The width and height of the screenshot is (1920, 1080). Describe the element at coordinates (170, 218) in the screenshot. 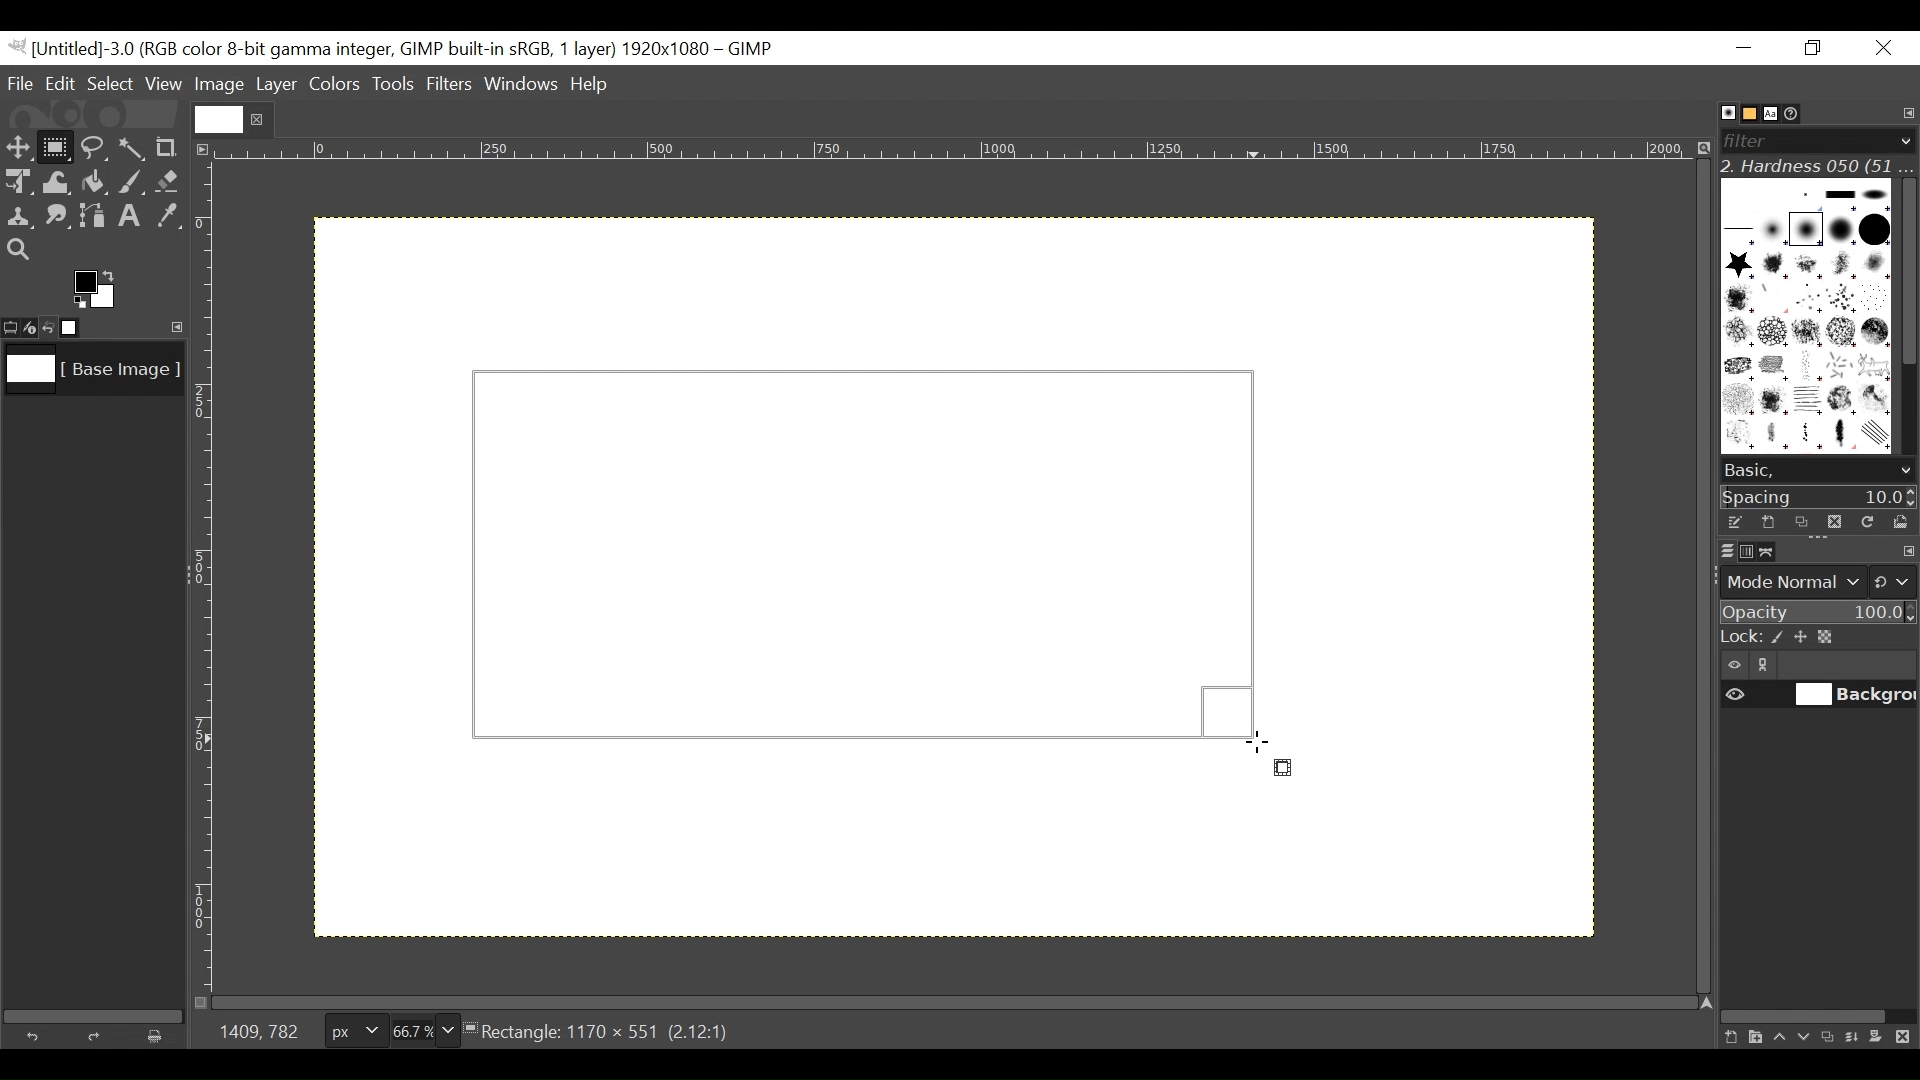

I see `Color picker tool` at that location.